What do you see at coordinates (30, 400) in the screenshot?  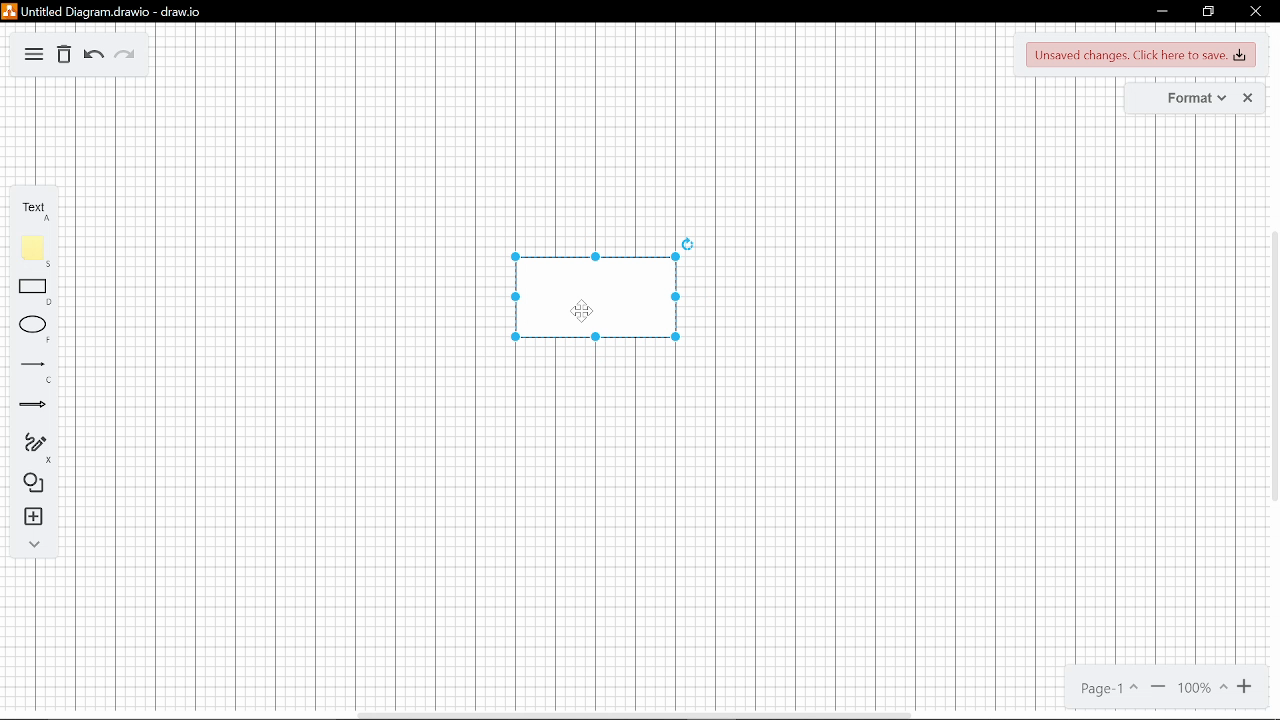 I see `arrow` at bounding box center [30, 400].